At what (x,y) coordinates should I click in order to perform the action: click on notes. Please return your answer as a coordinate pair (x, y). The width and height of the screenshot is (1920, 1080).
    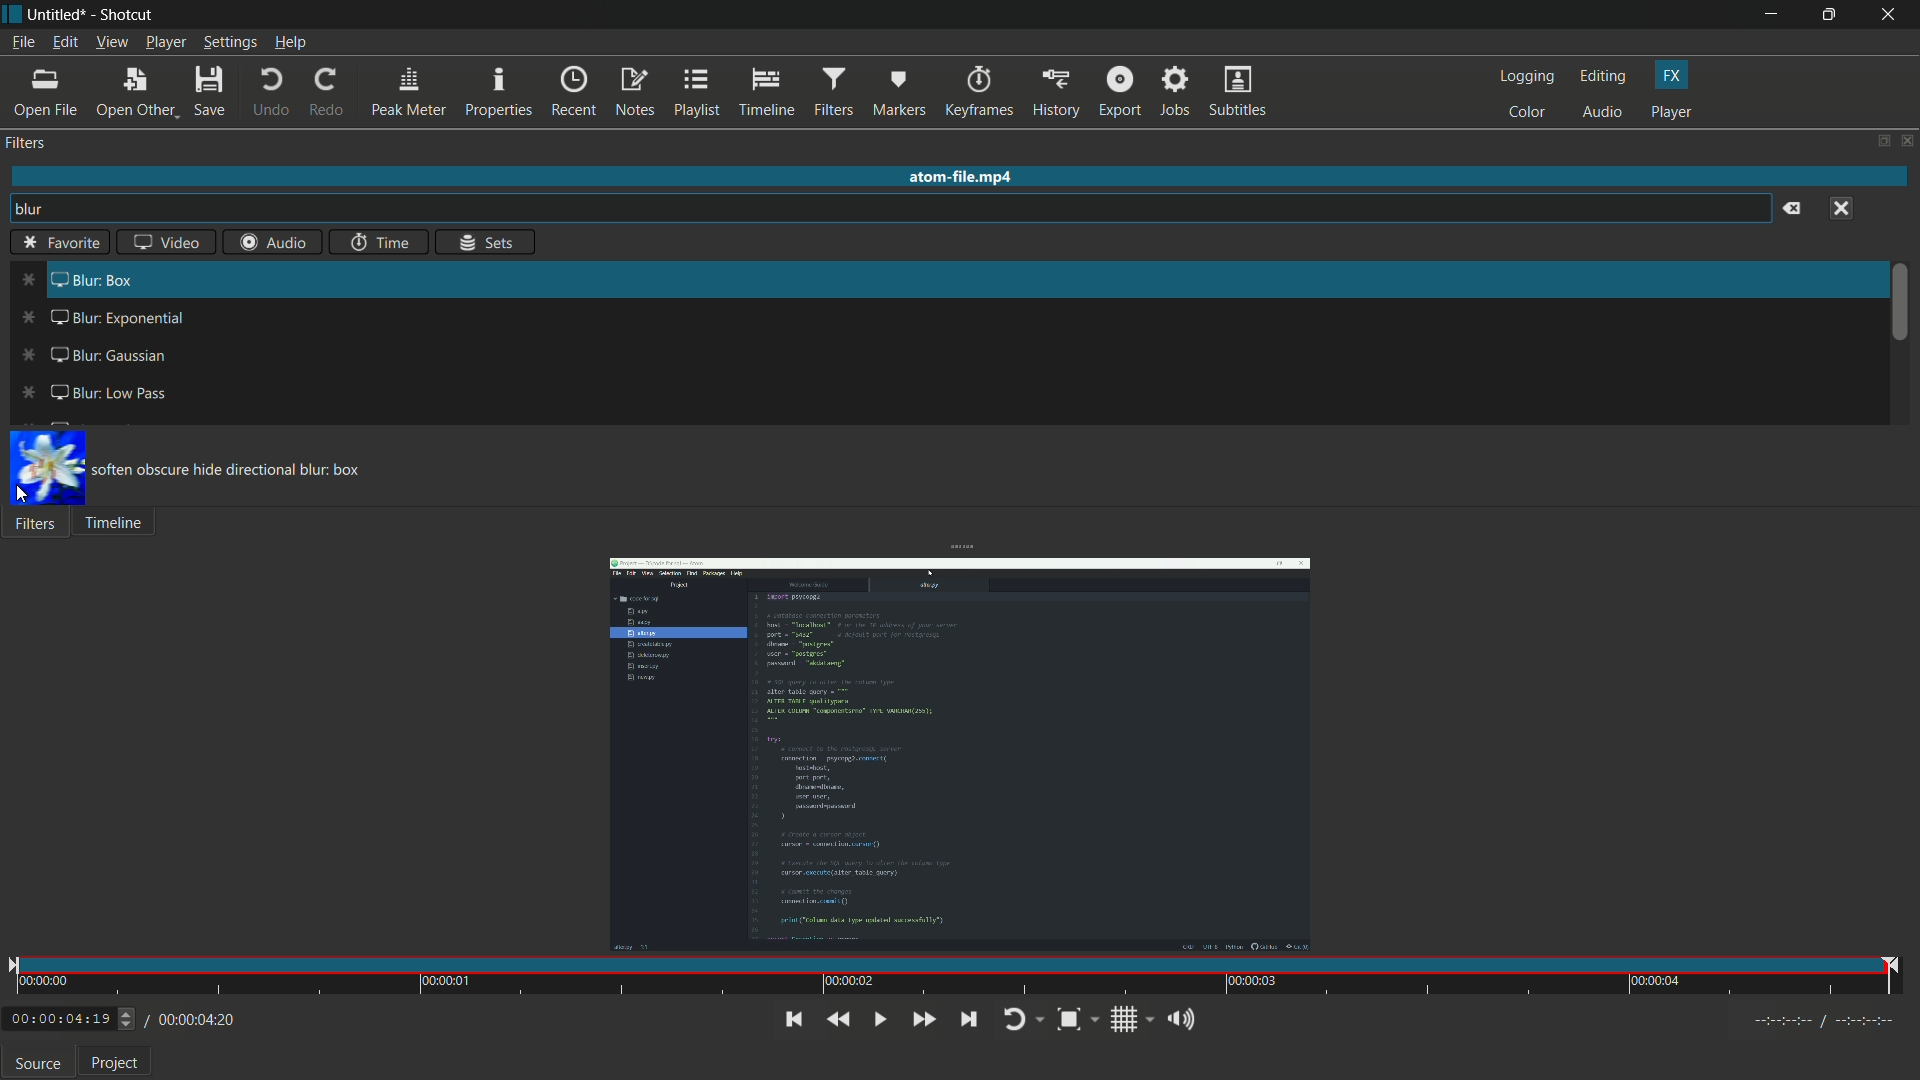
    Looking at the image, I should click on (635, 92).